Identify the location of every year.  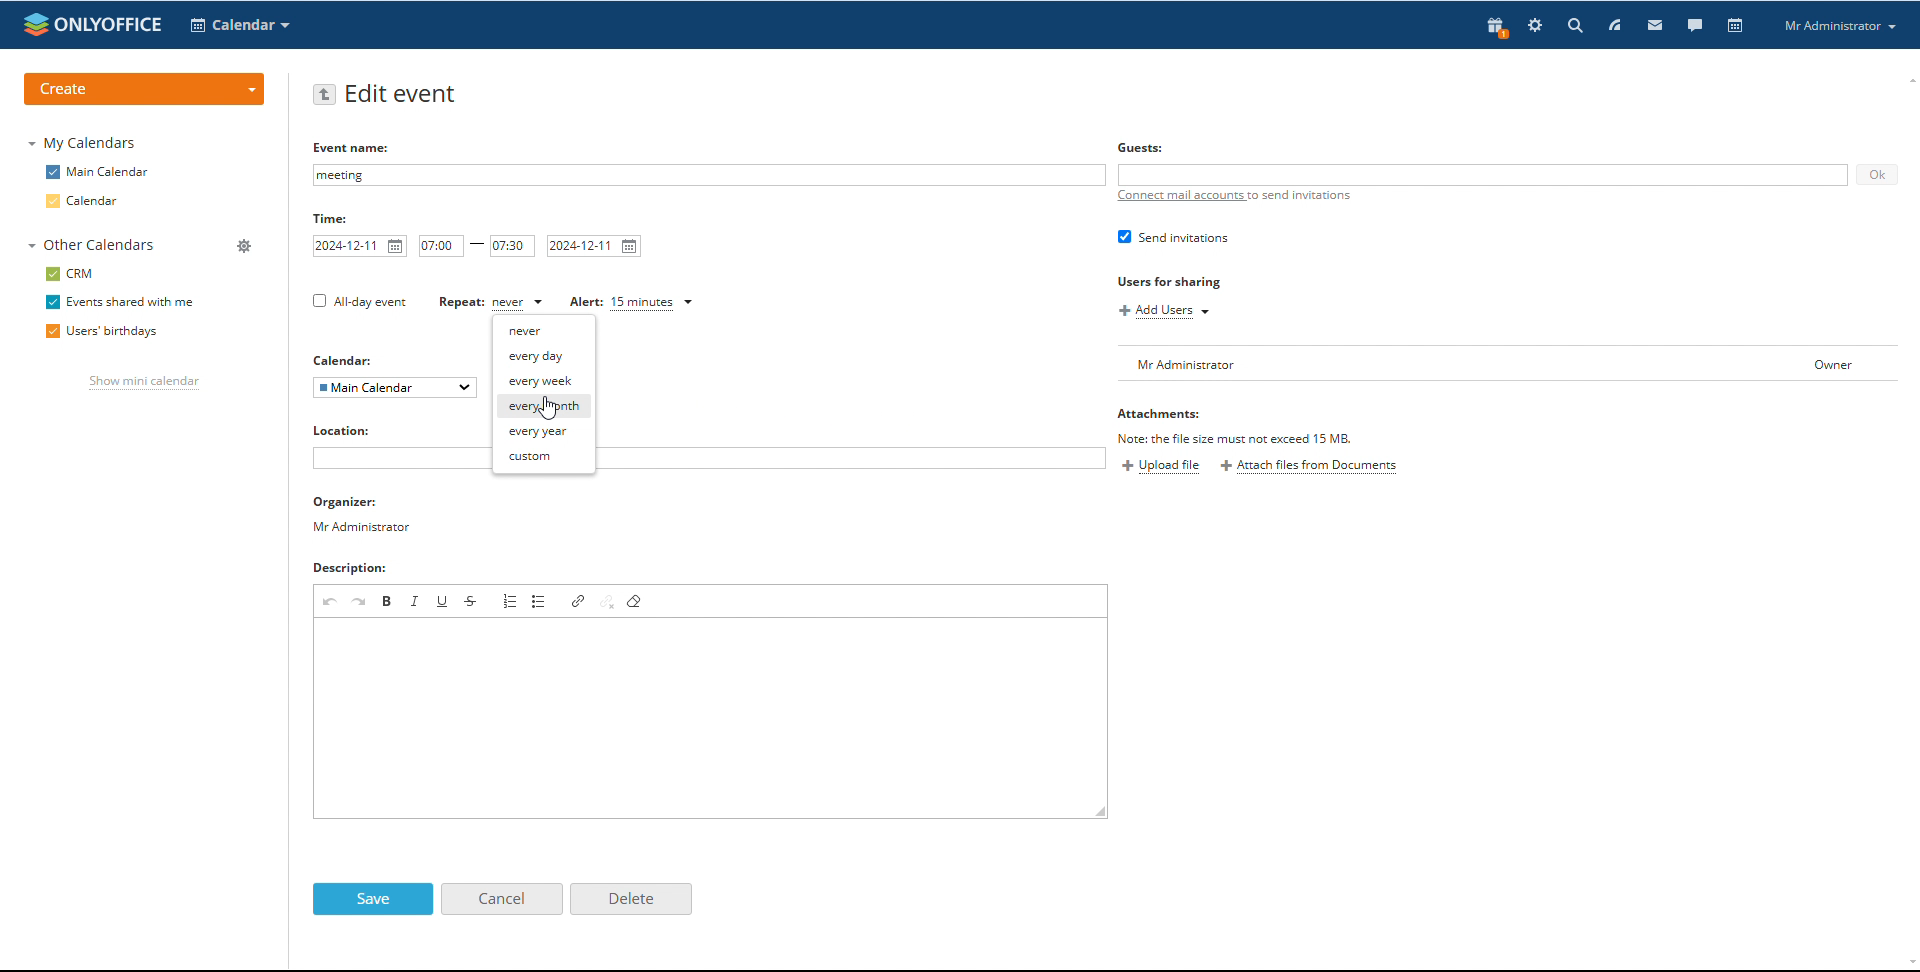
(543, 432).